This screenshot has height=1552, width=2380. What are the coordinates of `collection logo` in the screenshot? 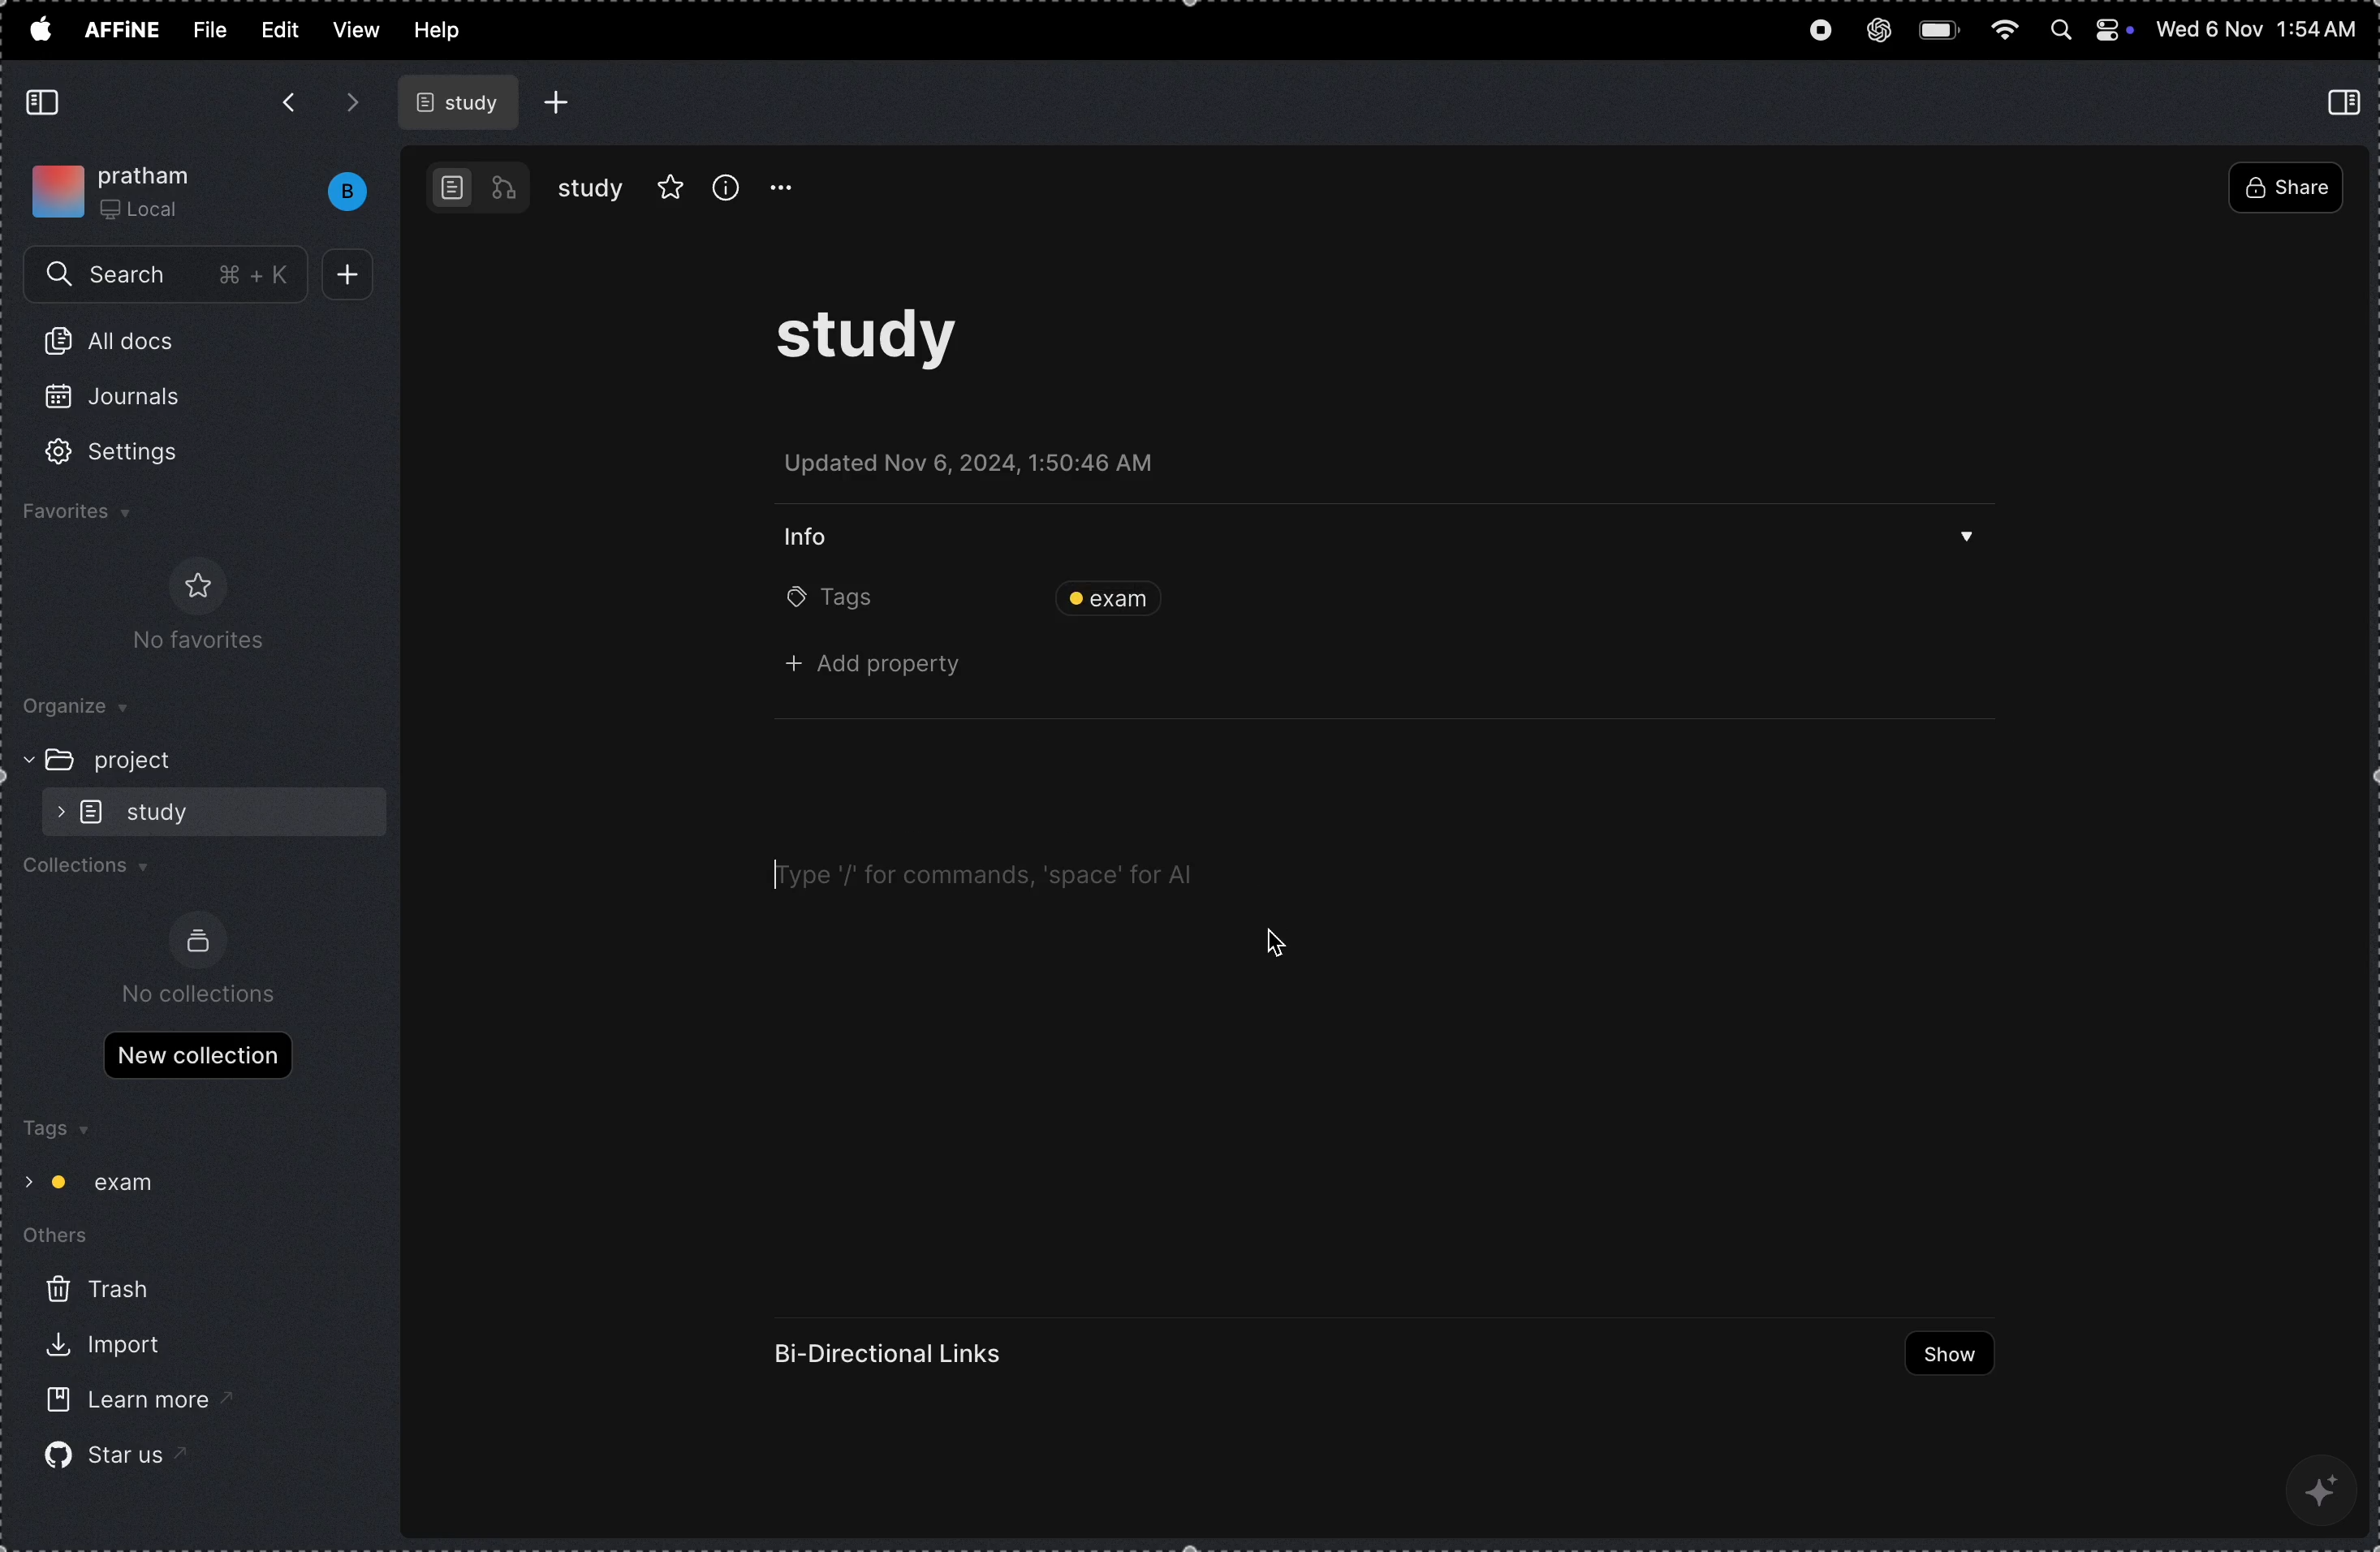 It's located at (198, 941).